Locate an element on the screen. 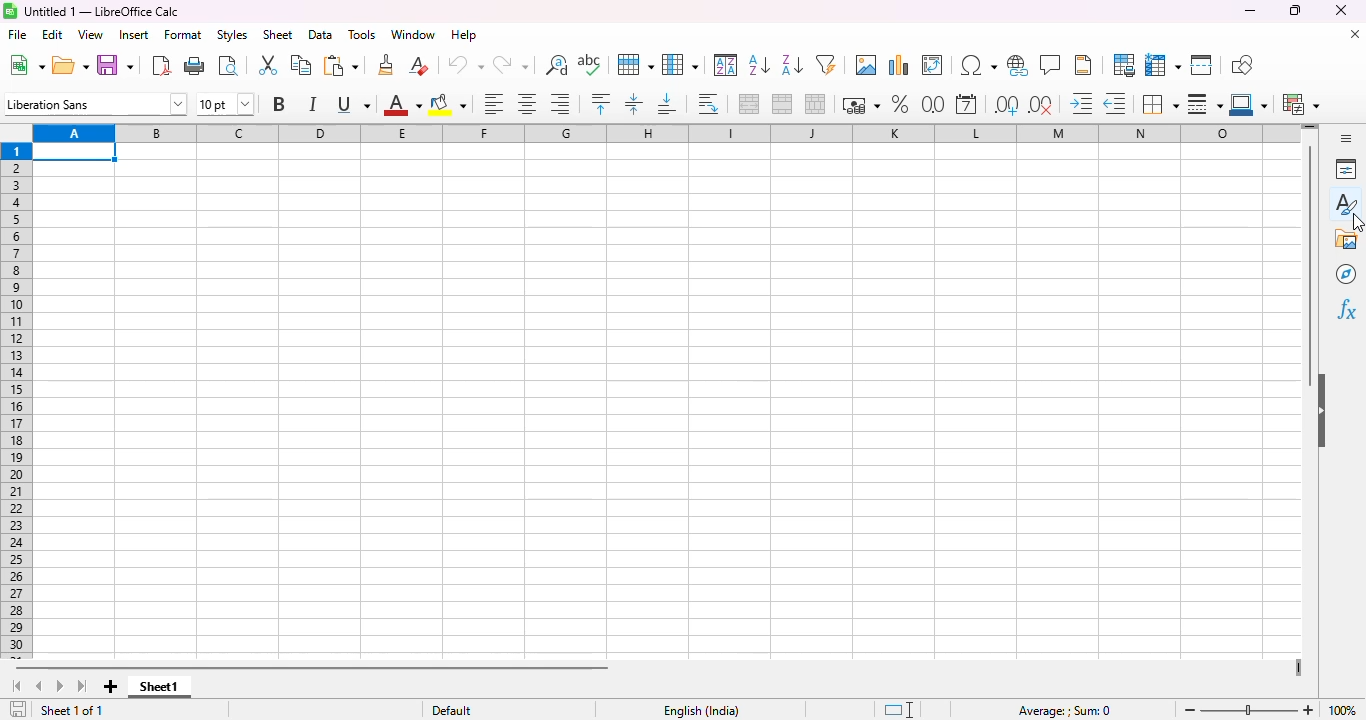  view is located at coordinates (90, 35).